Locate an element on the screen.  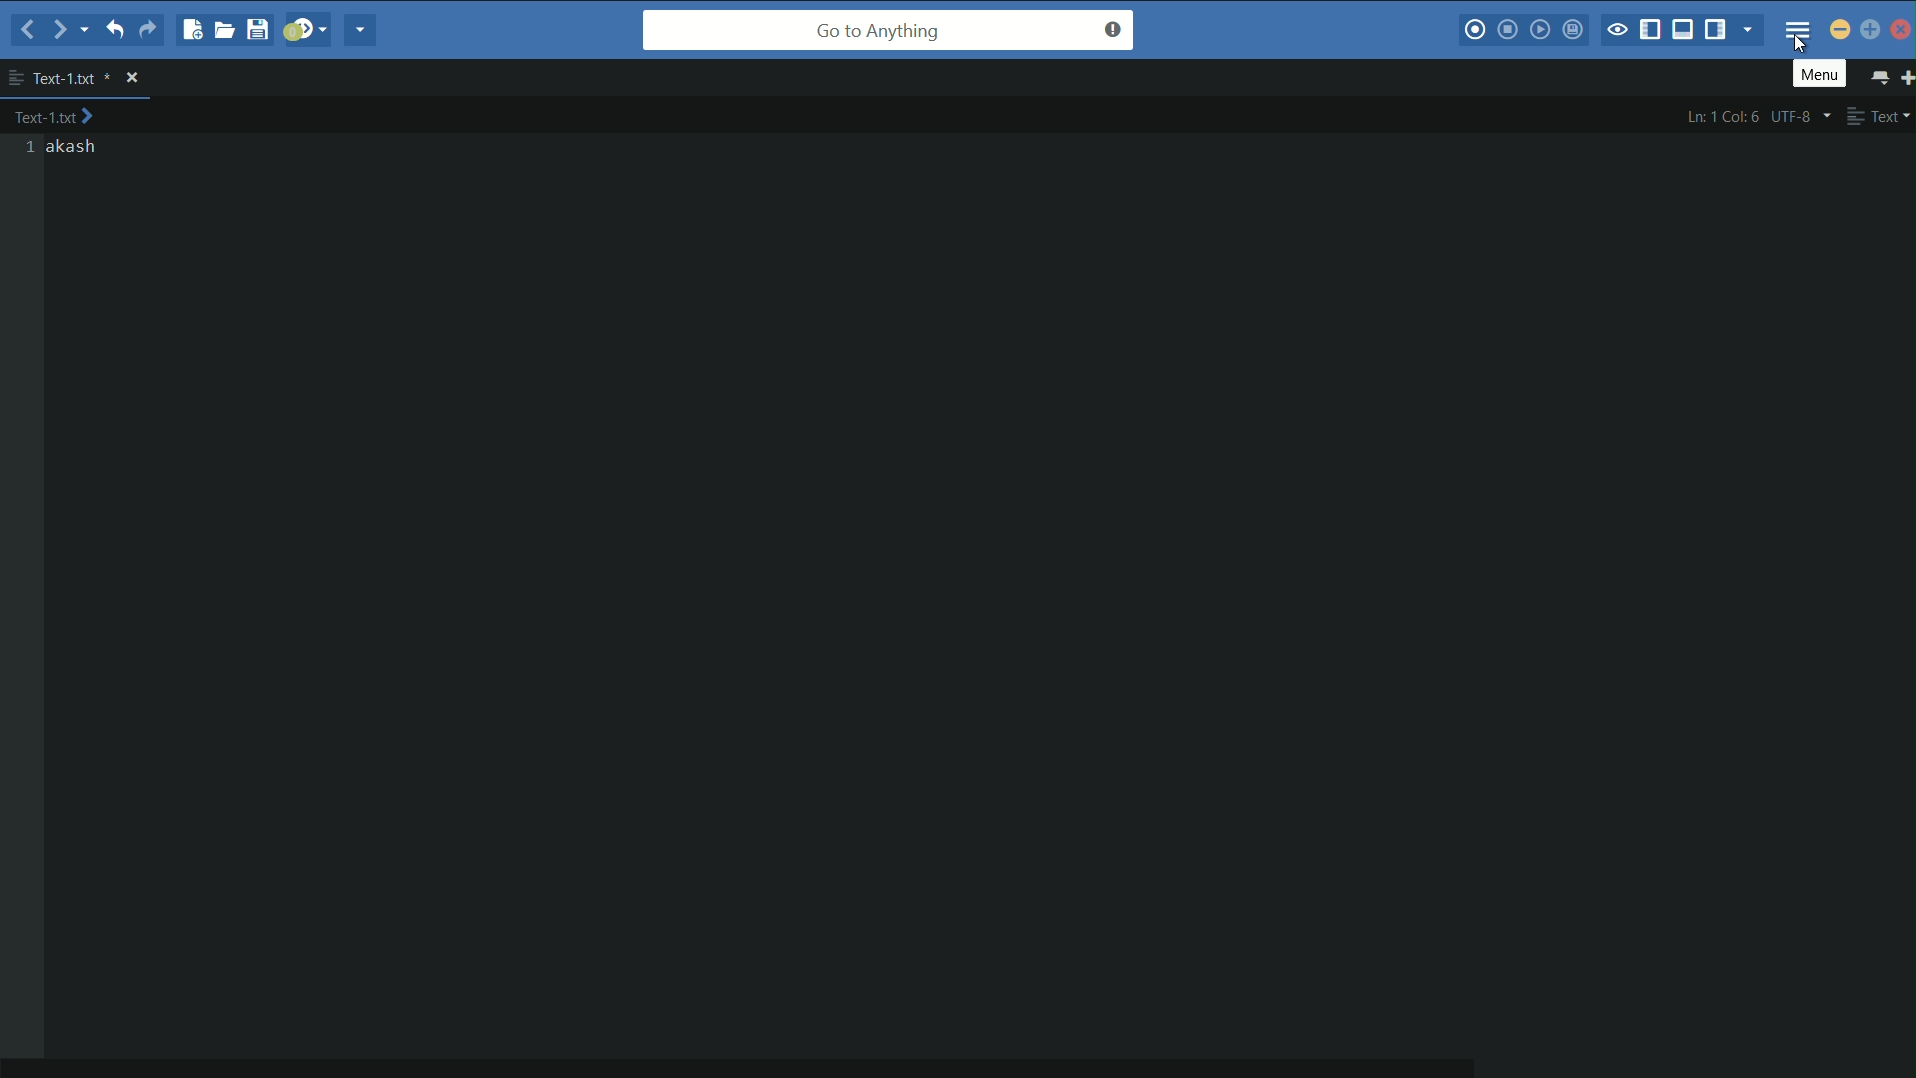
show/hide right panel is located at coordinates (1719, 28).